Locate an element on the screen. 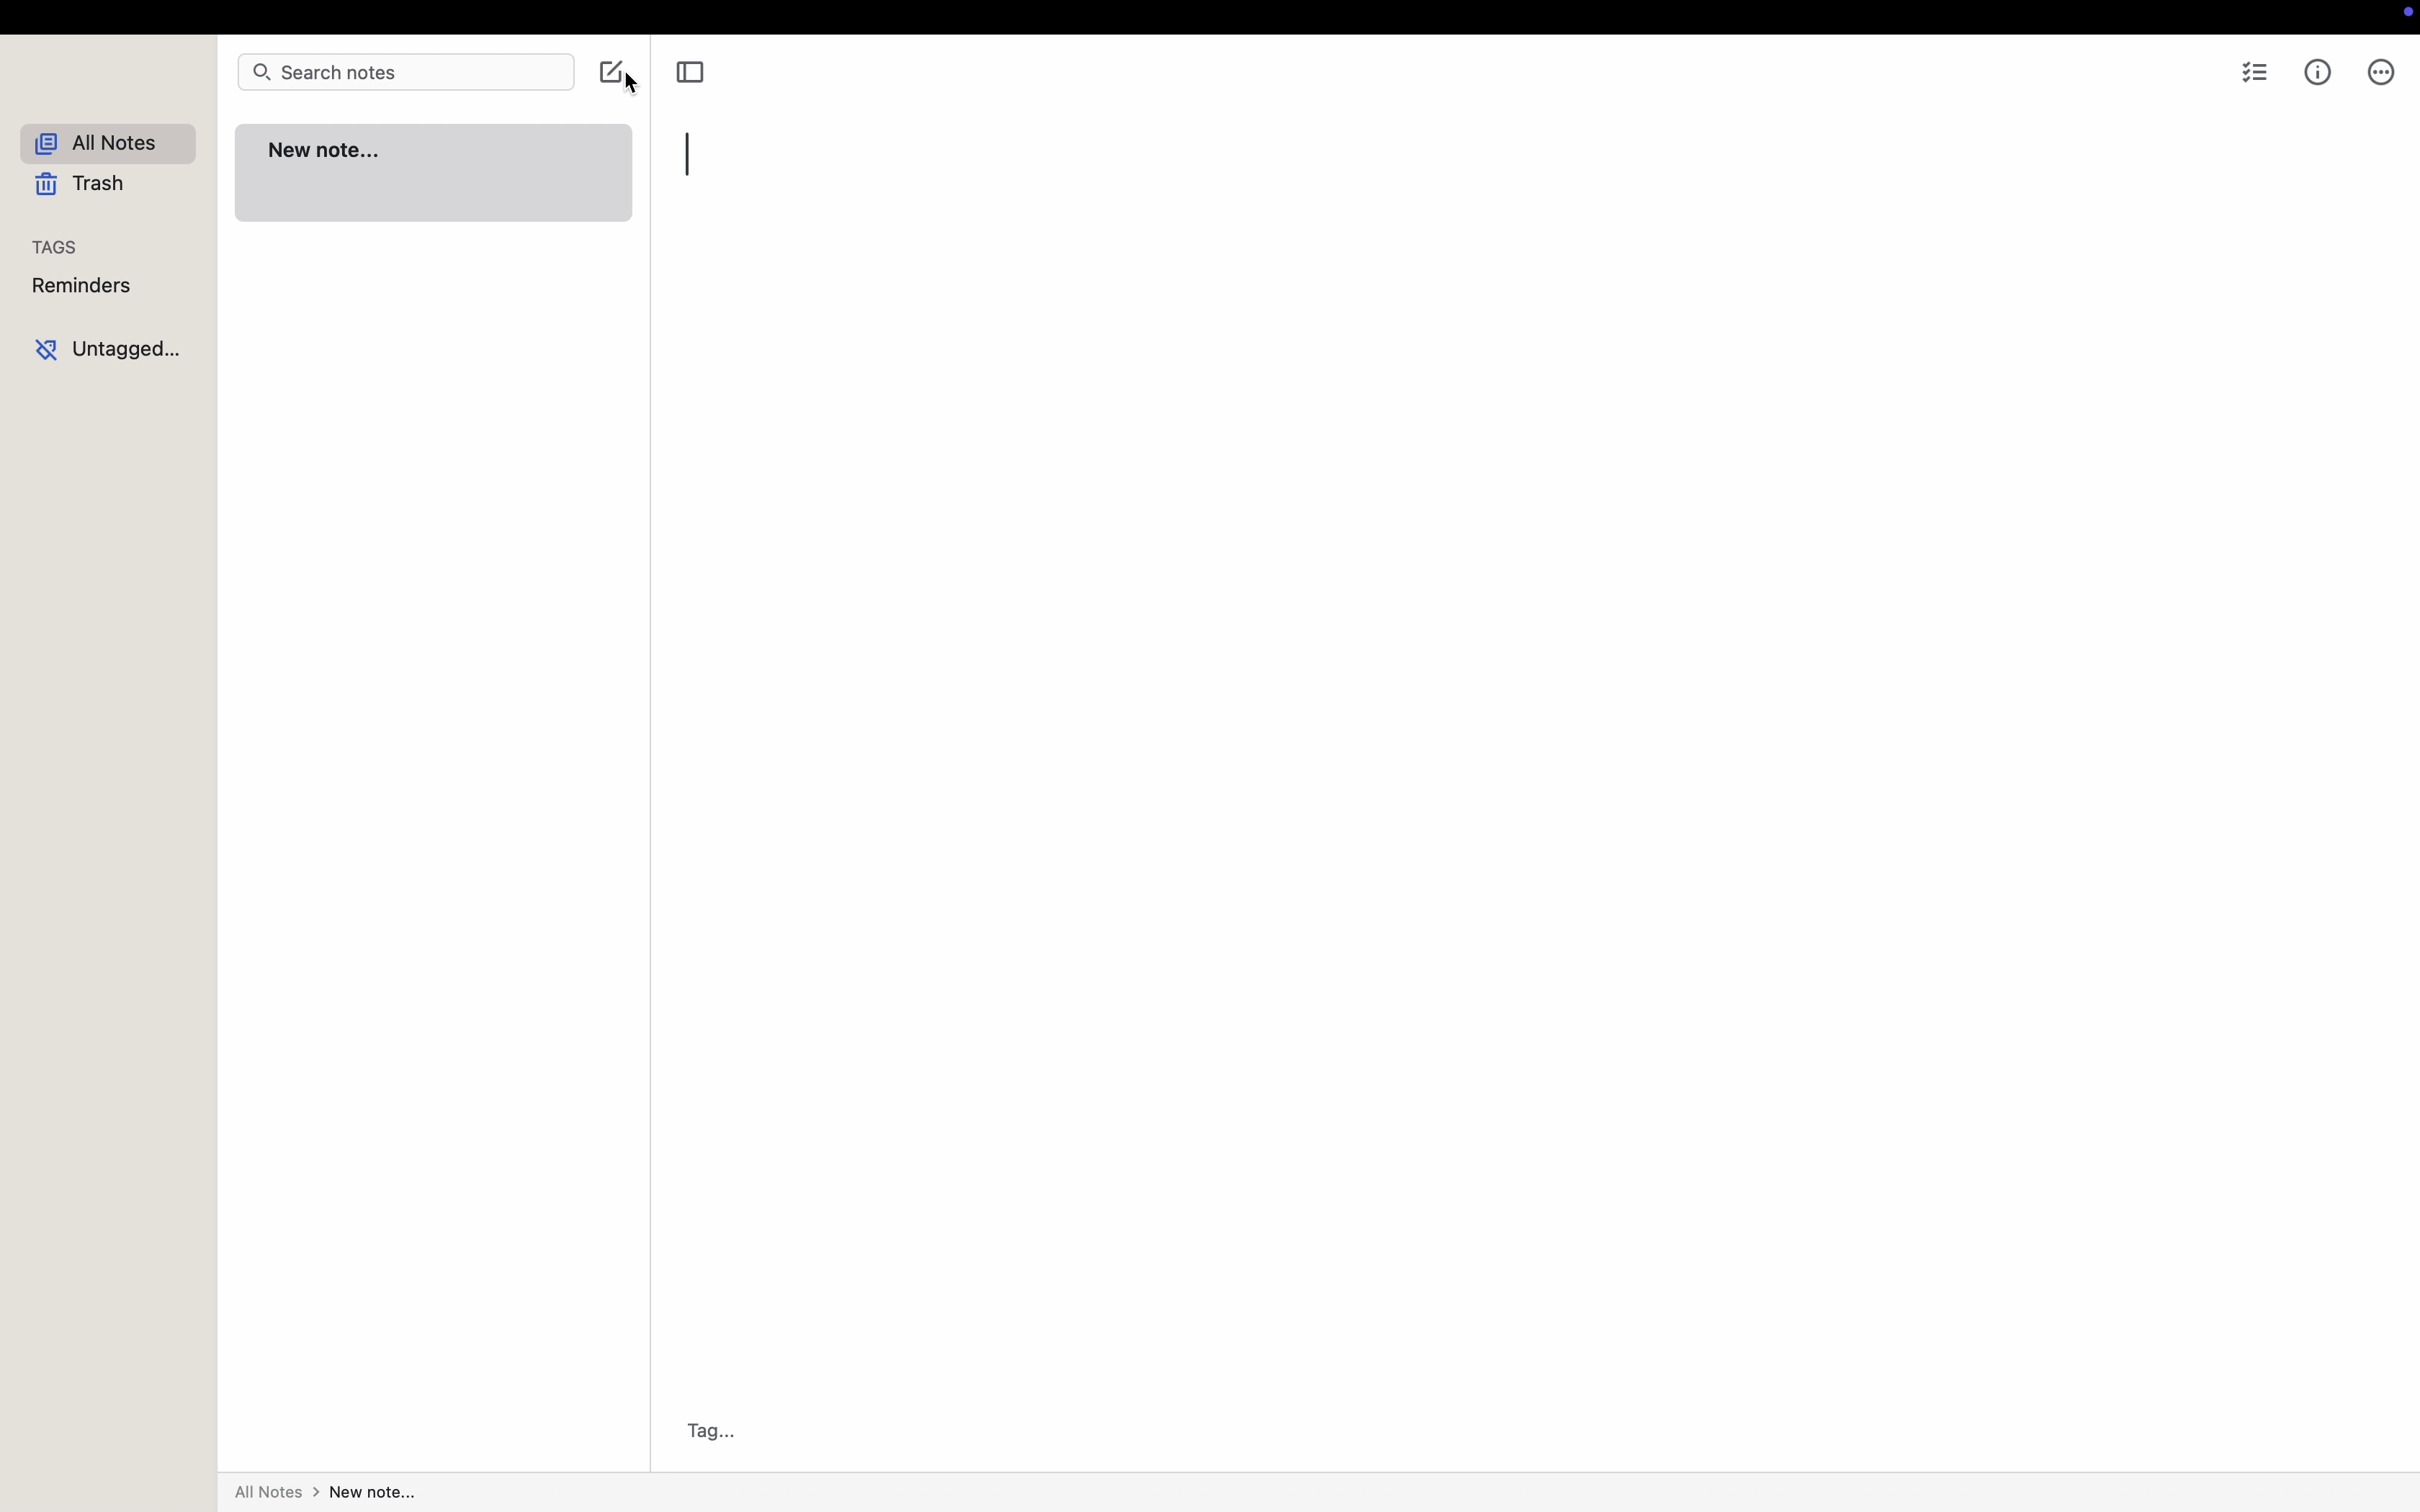 The height and width of the screenshot is (1512, 2420). tags is located at coordinates (107, 247).